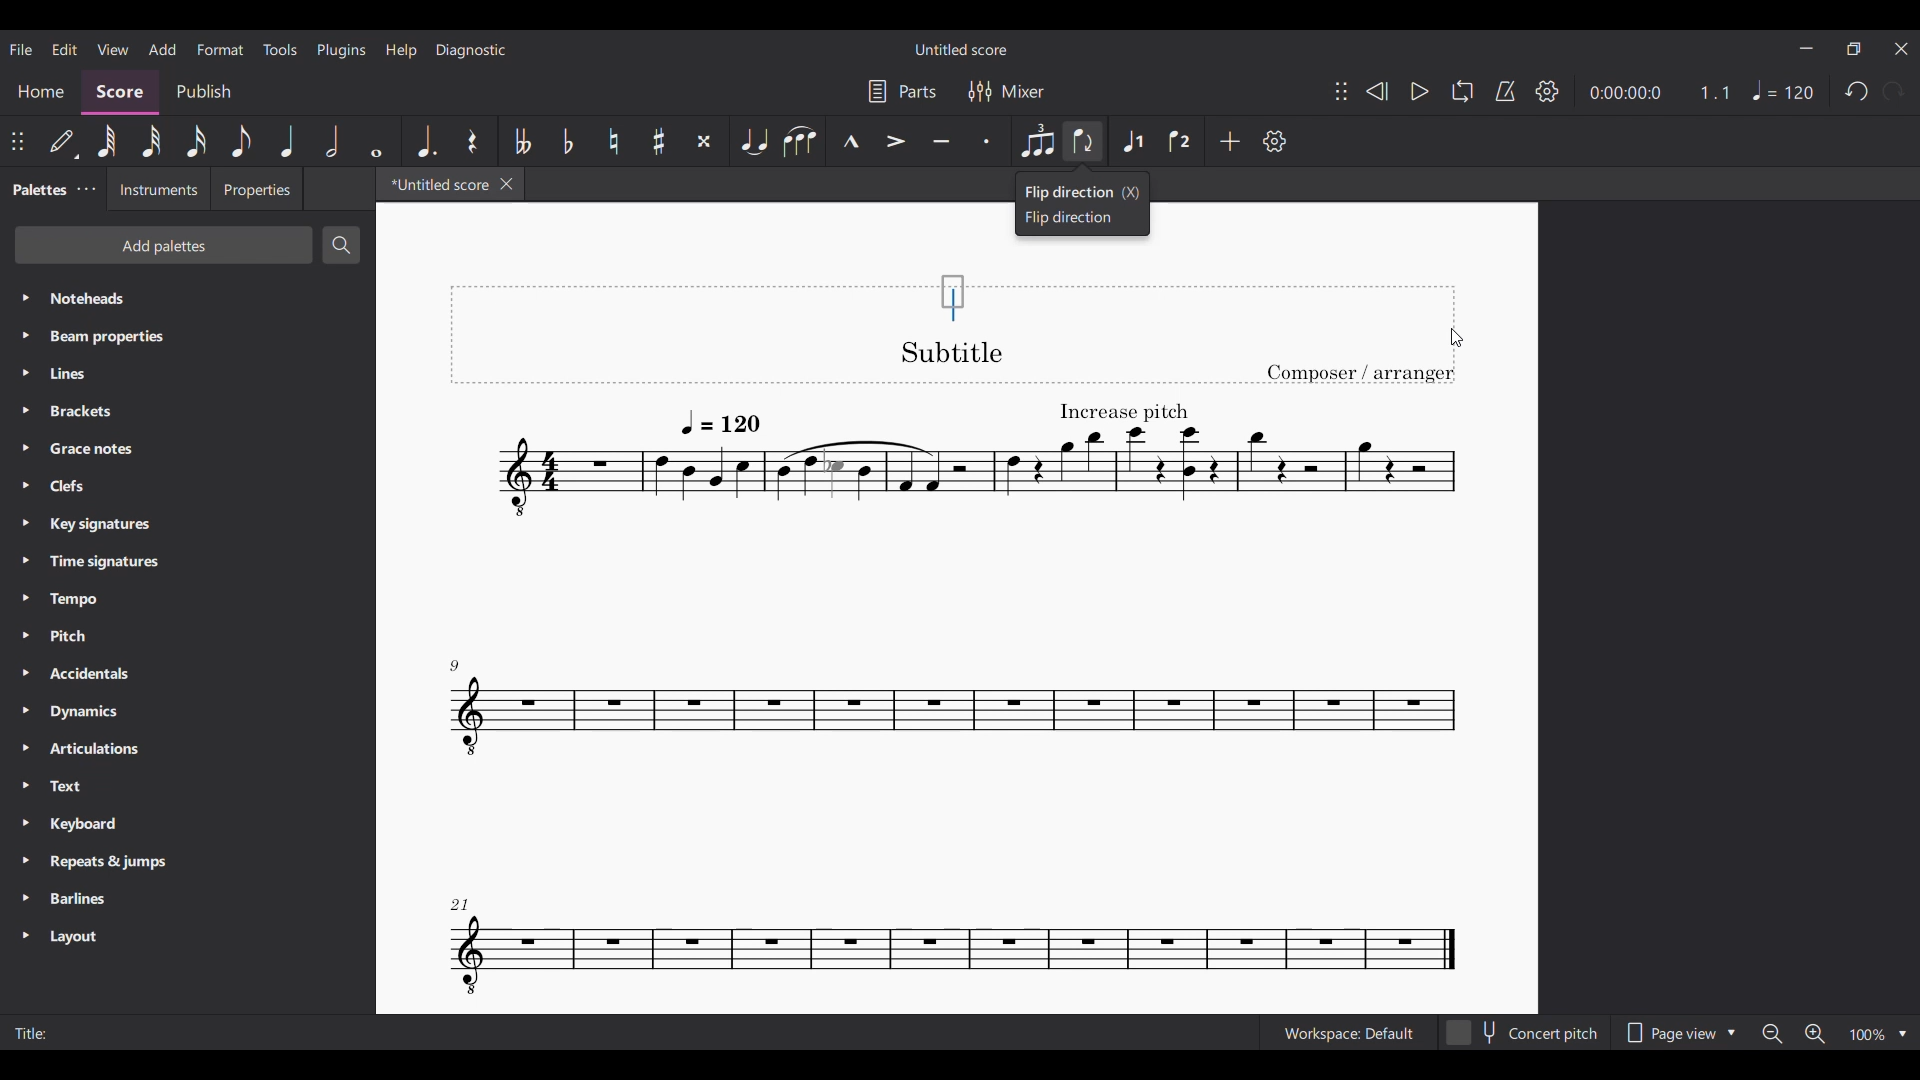 This screenshot has height=1080, width=1920. What do you see at coordinates (196, 141) in the screenshot?
I see `16th note` at bounding box center [196, 141].